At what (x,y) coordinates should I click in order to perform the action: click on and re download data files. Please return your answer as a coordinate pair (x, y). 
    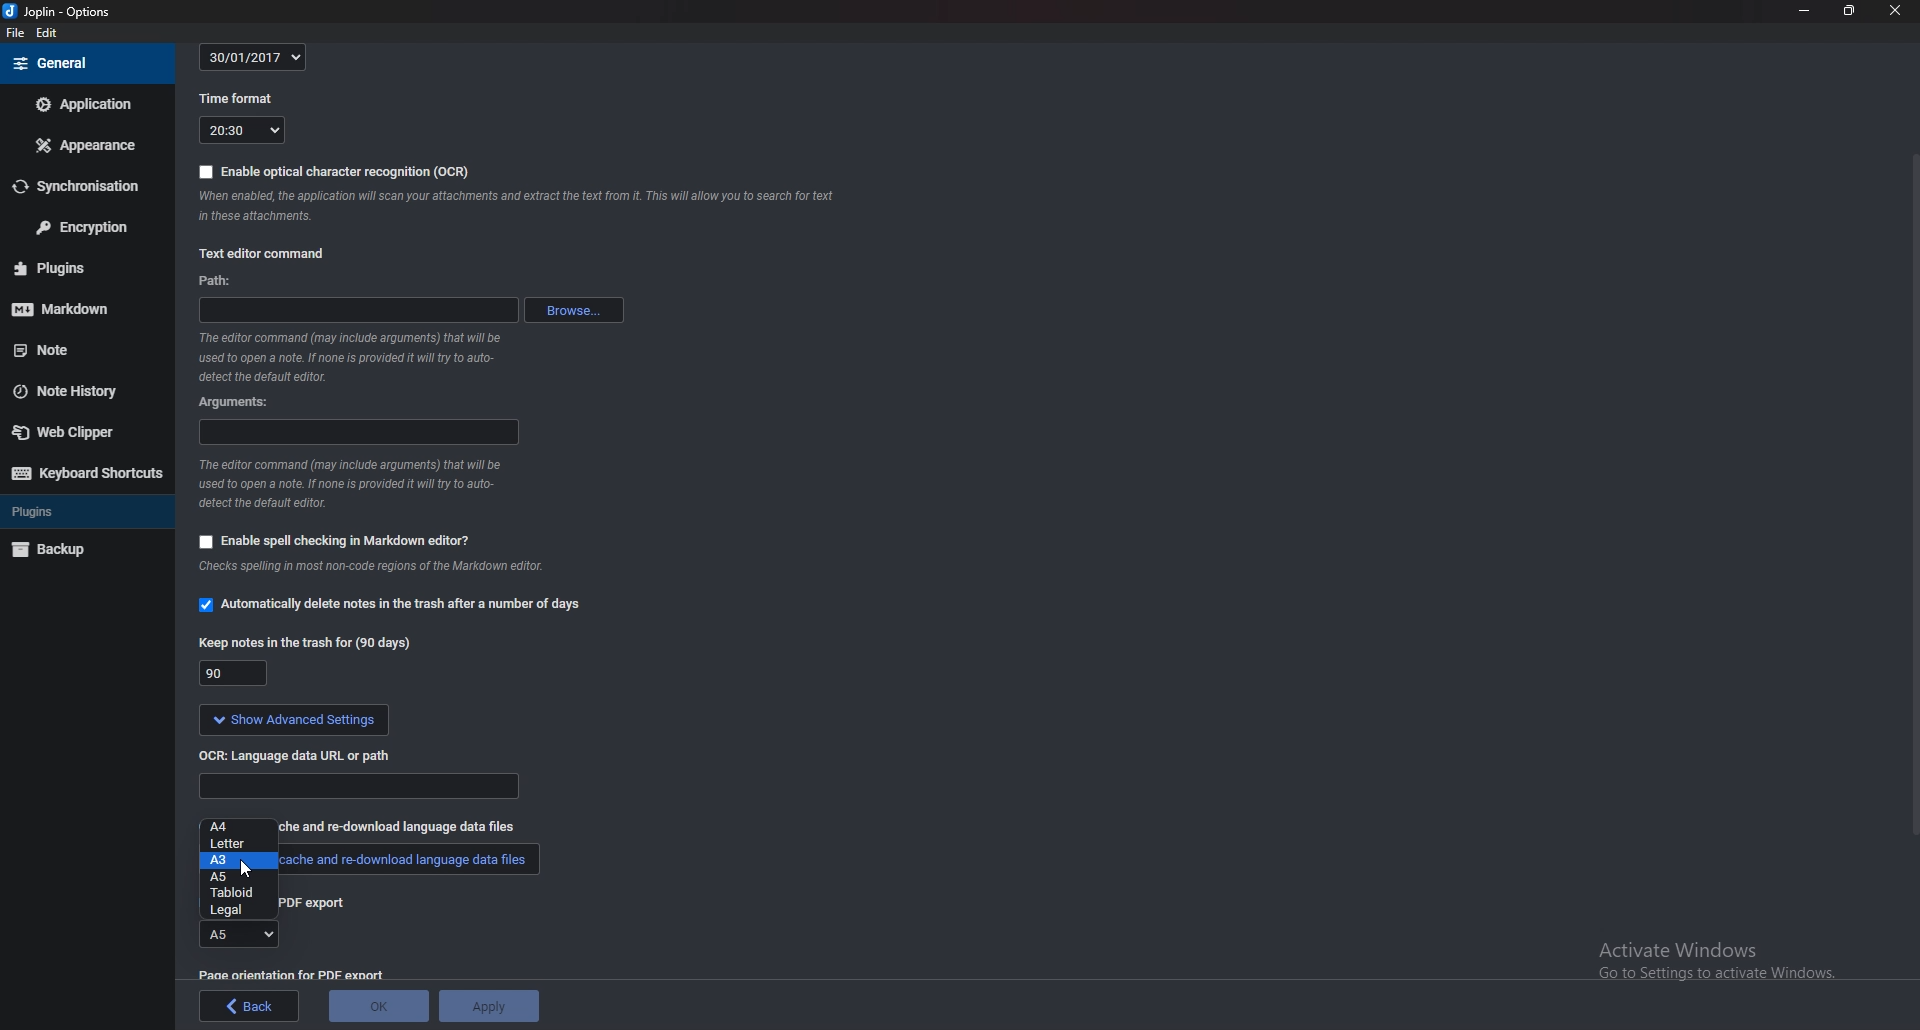
    Looking at the image, I should click on (425, 831).